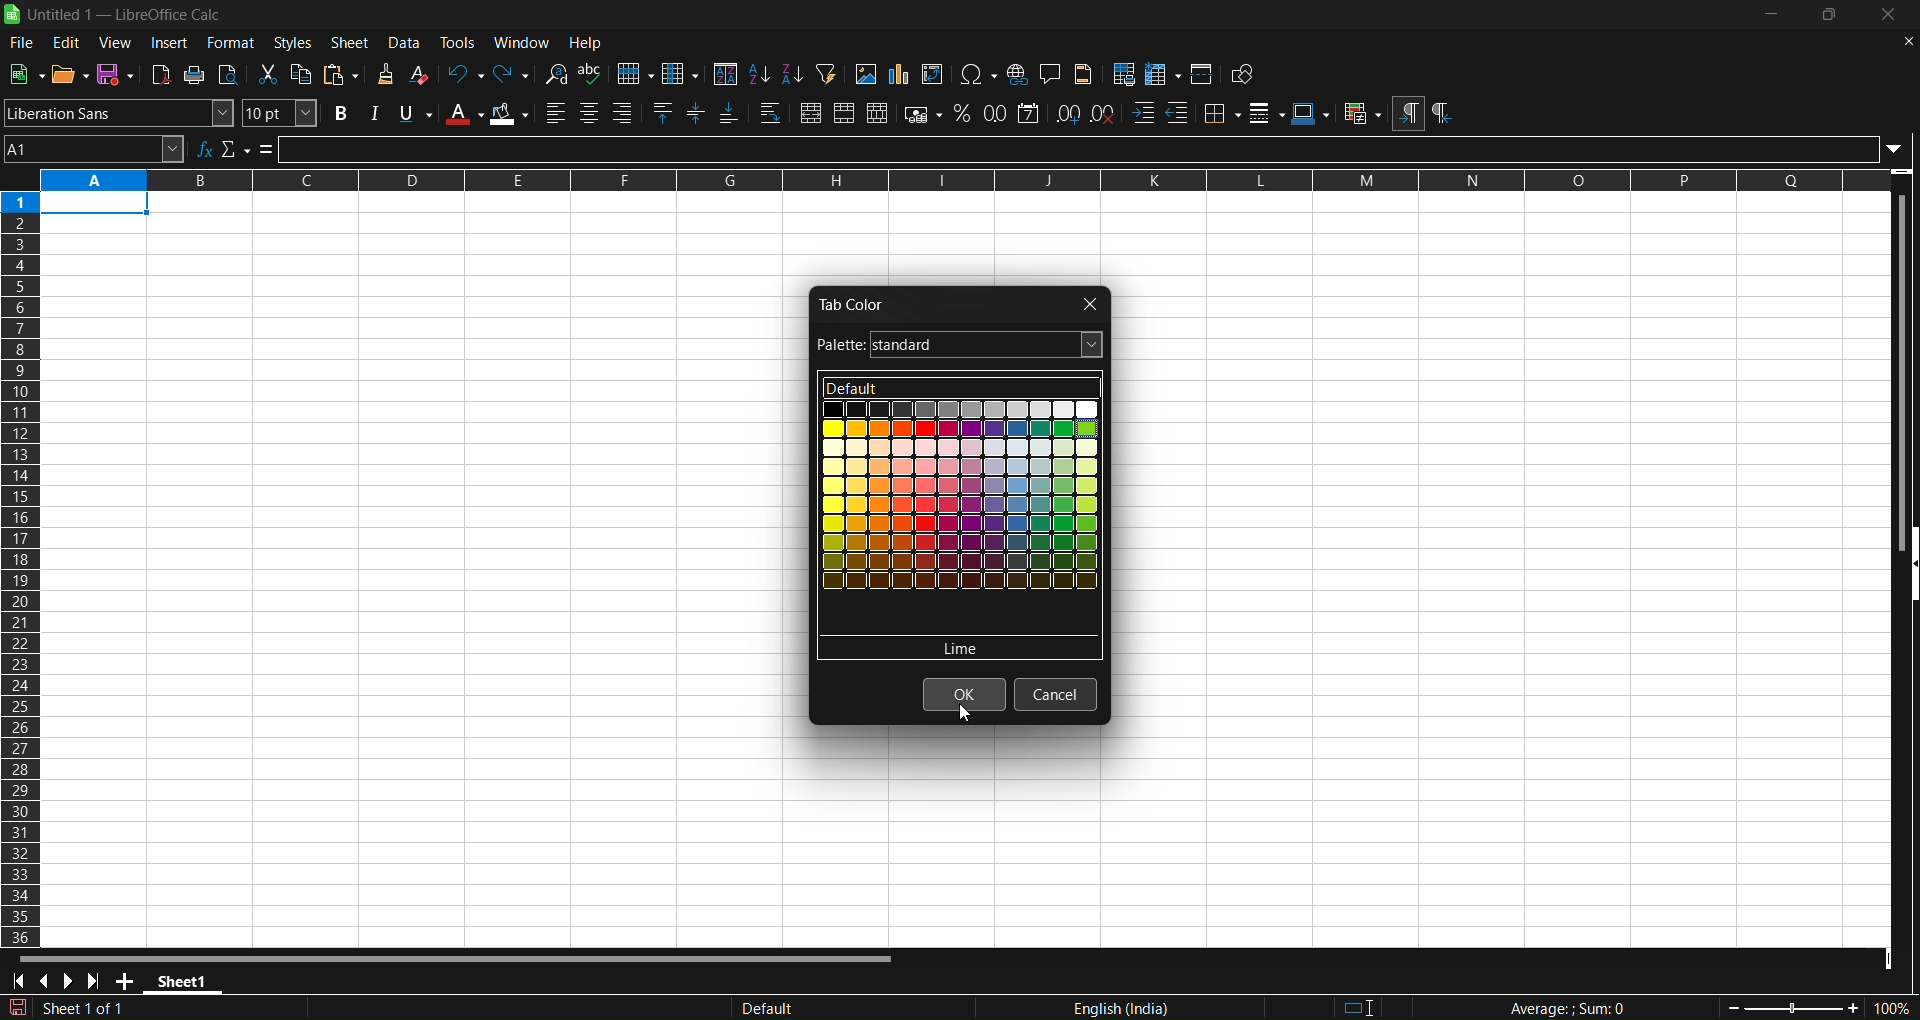  Describe the element at coordinates (163, 74) in the screenshot. I see `export directly as pdf` at that location.